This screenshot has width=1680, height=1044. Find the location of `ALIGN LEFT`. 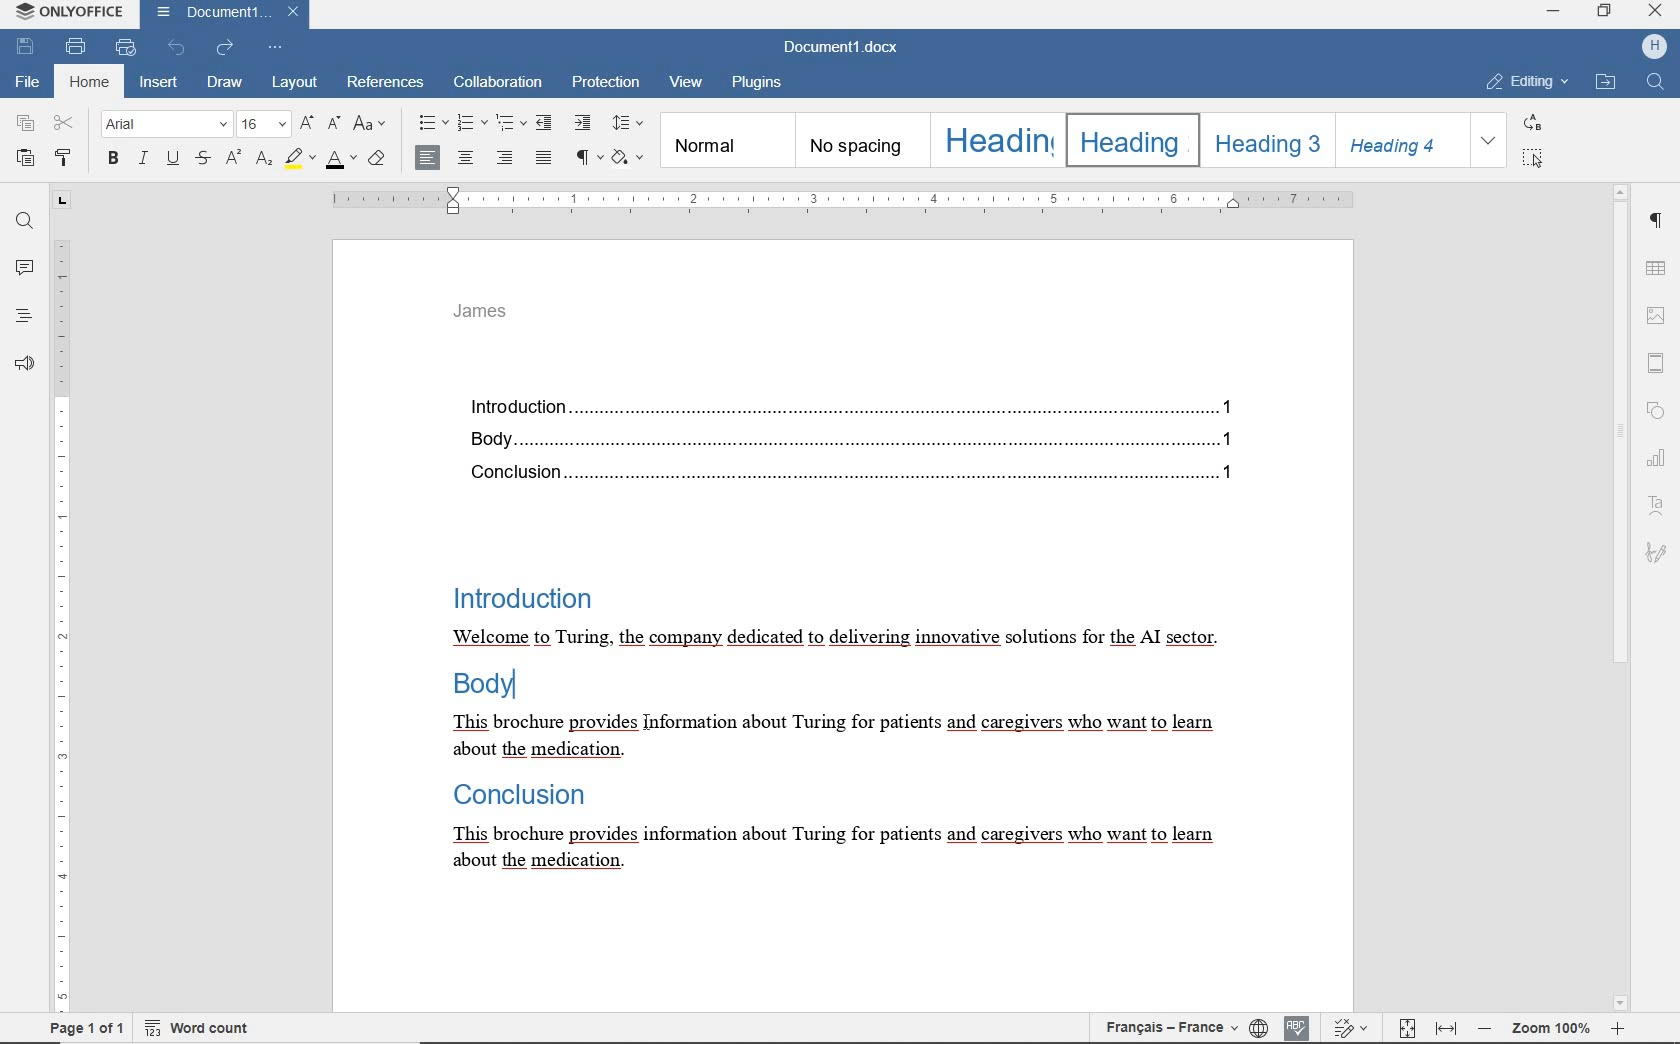

ALIGN LEFT is located at coordinates (428, 156).